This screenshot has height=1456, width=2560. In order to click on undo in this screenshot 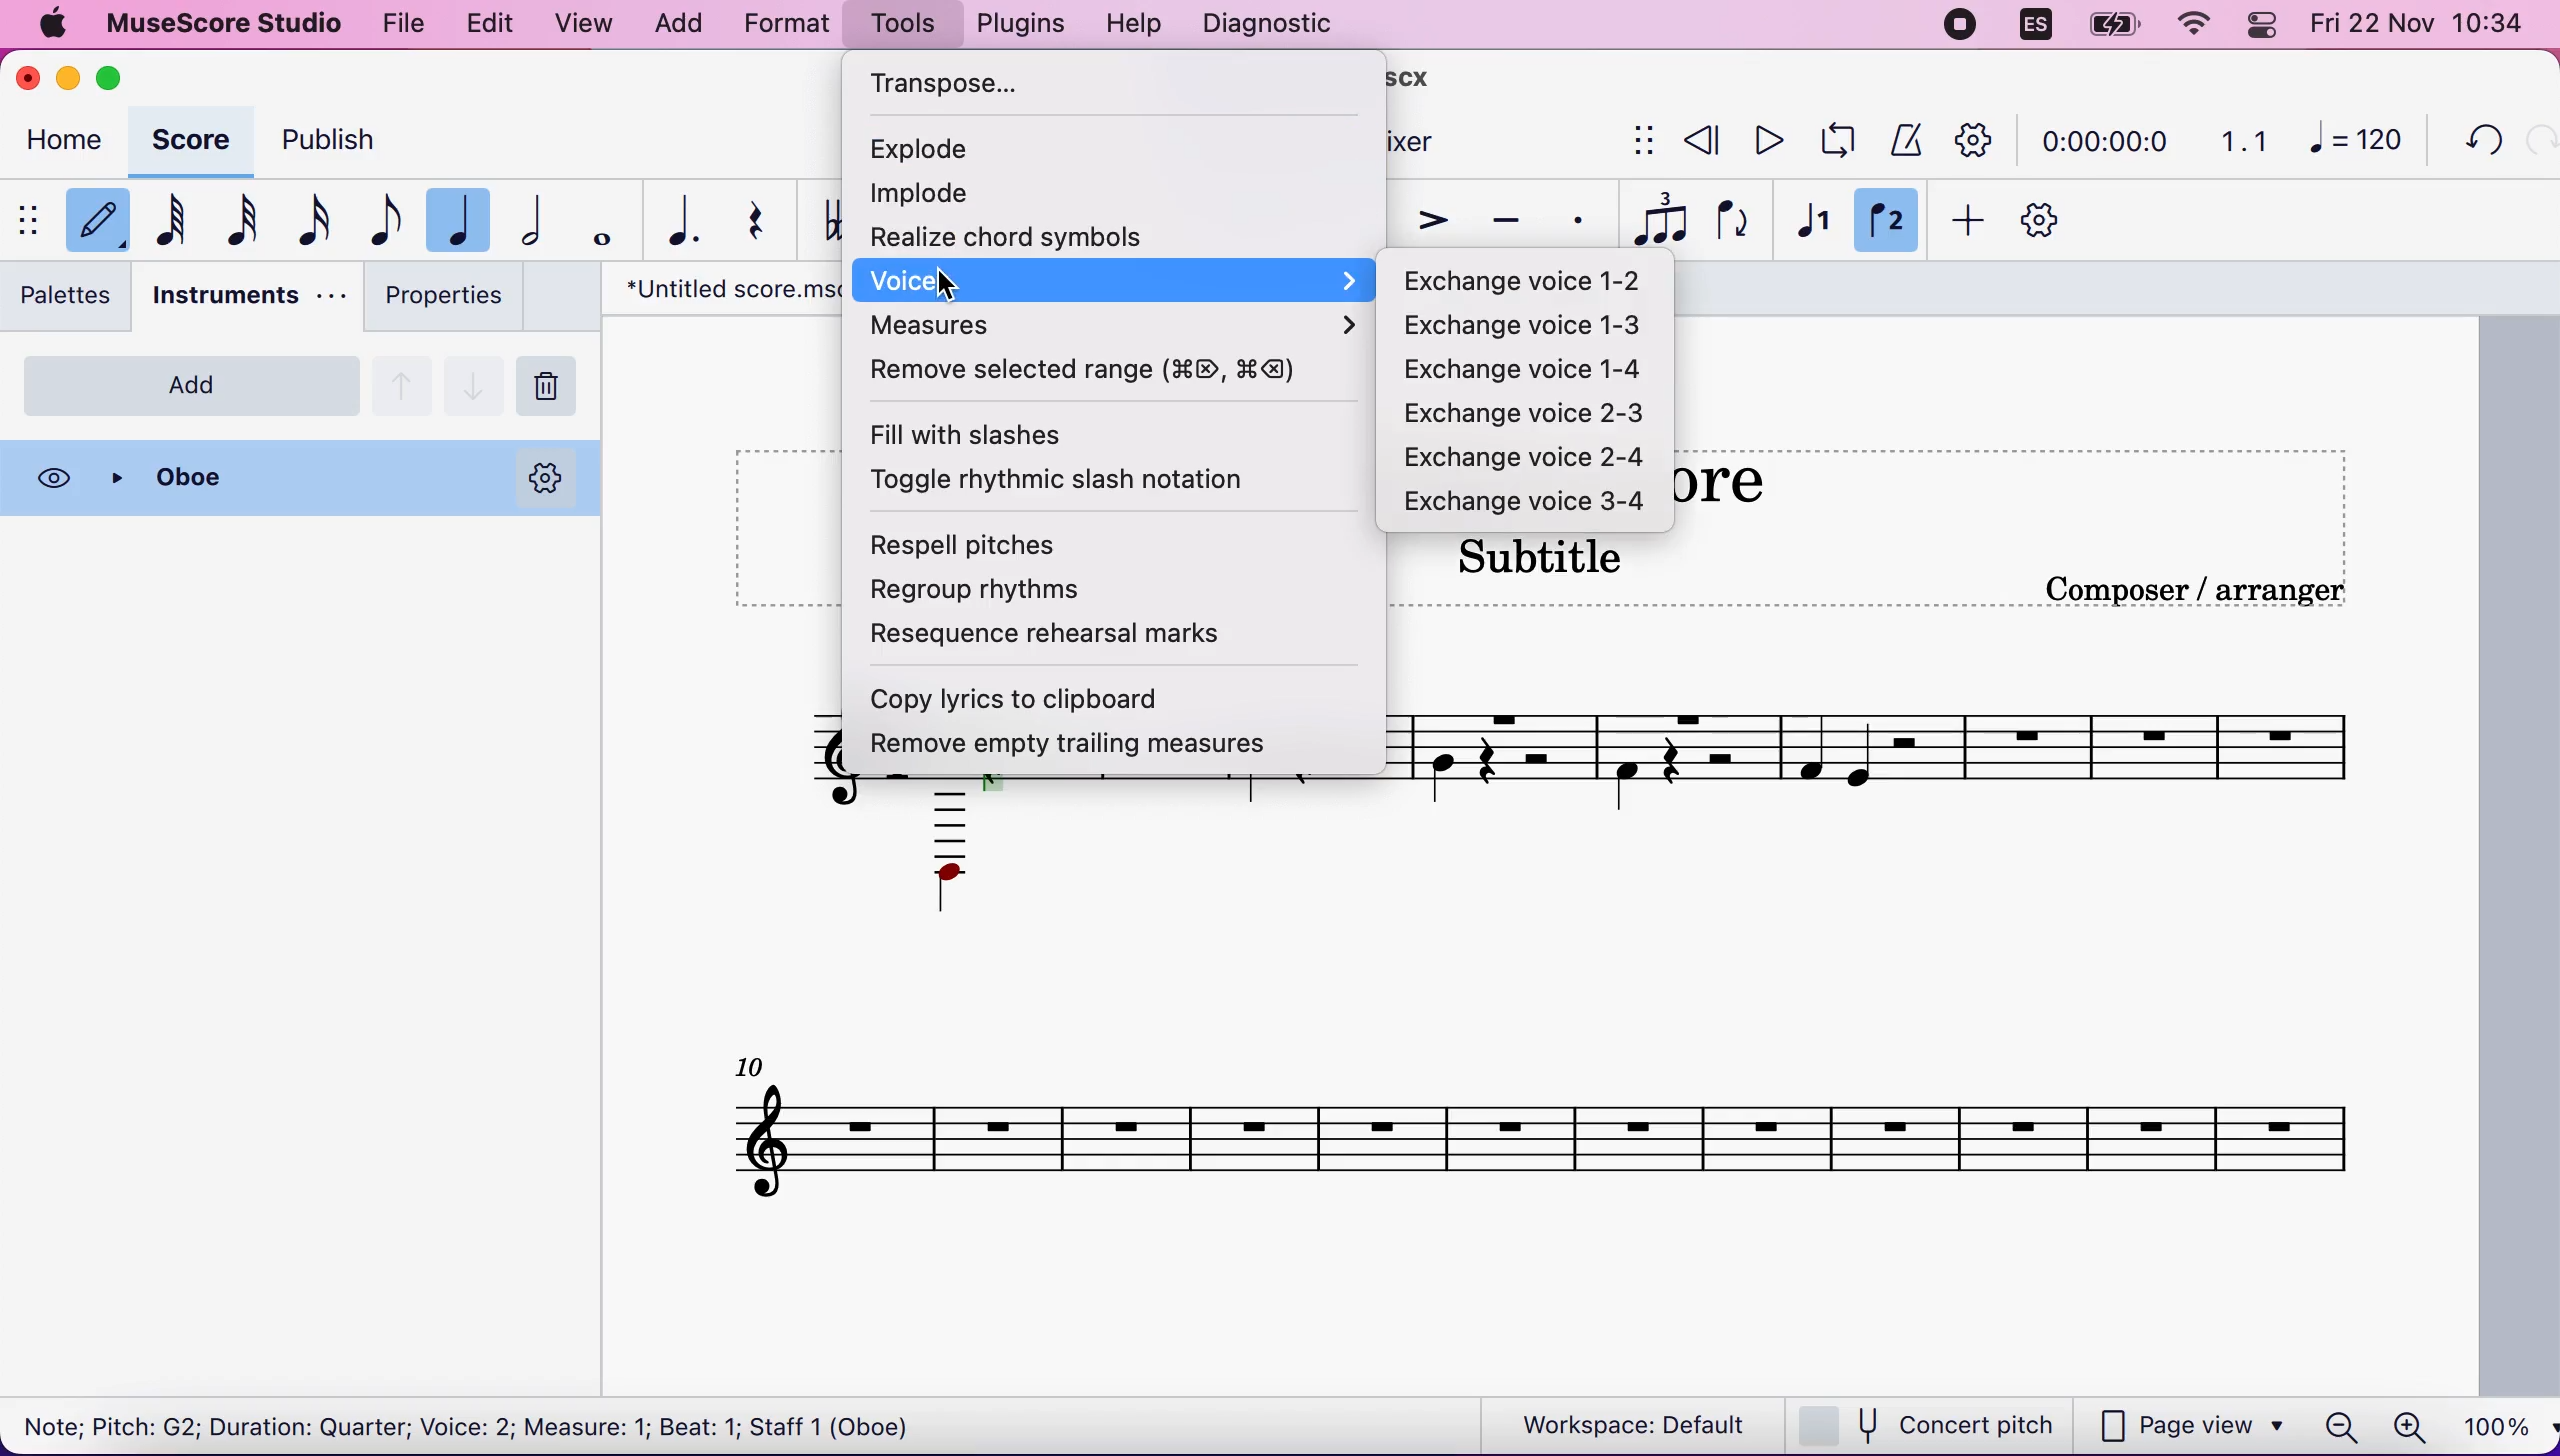, I will do `click(2475, 144)`.